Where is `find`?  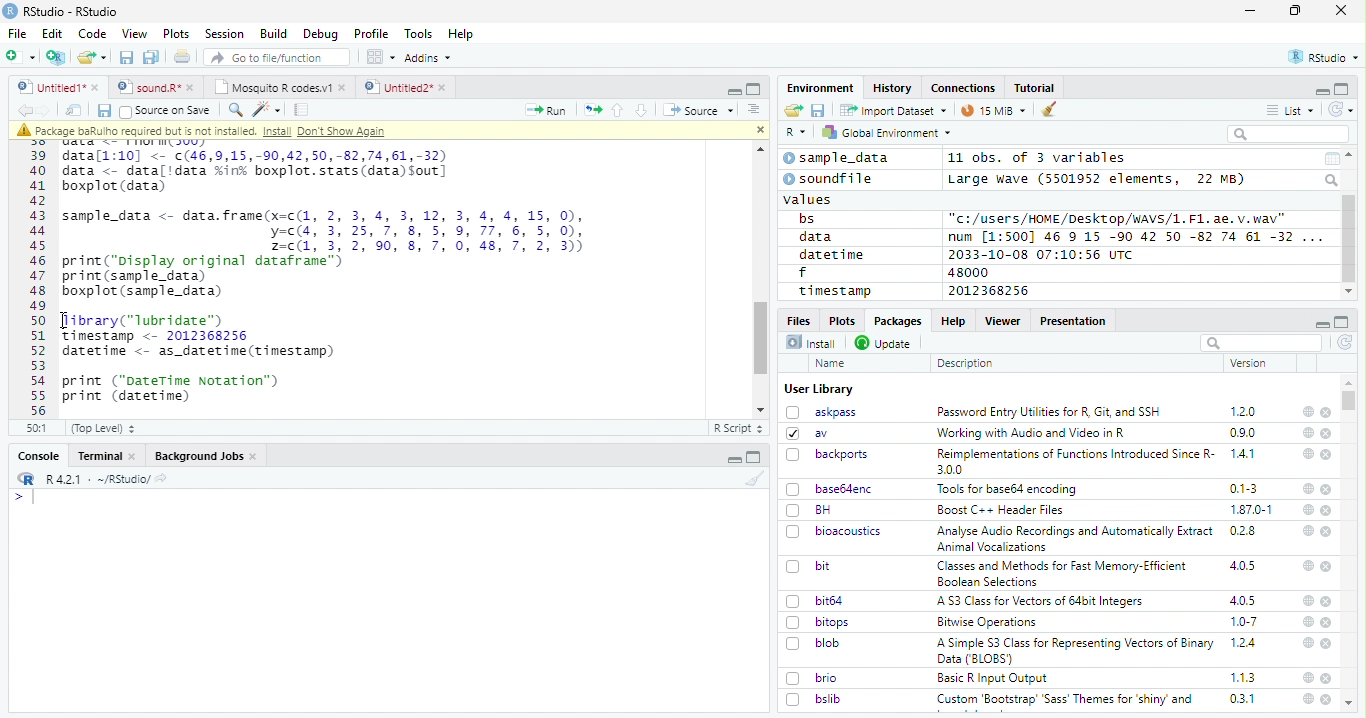 find is located at coordinates (233, 108).